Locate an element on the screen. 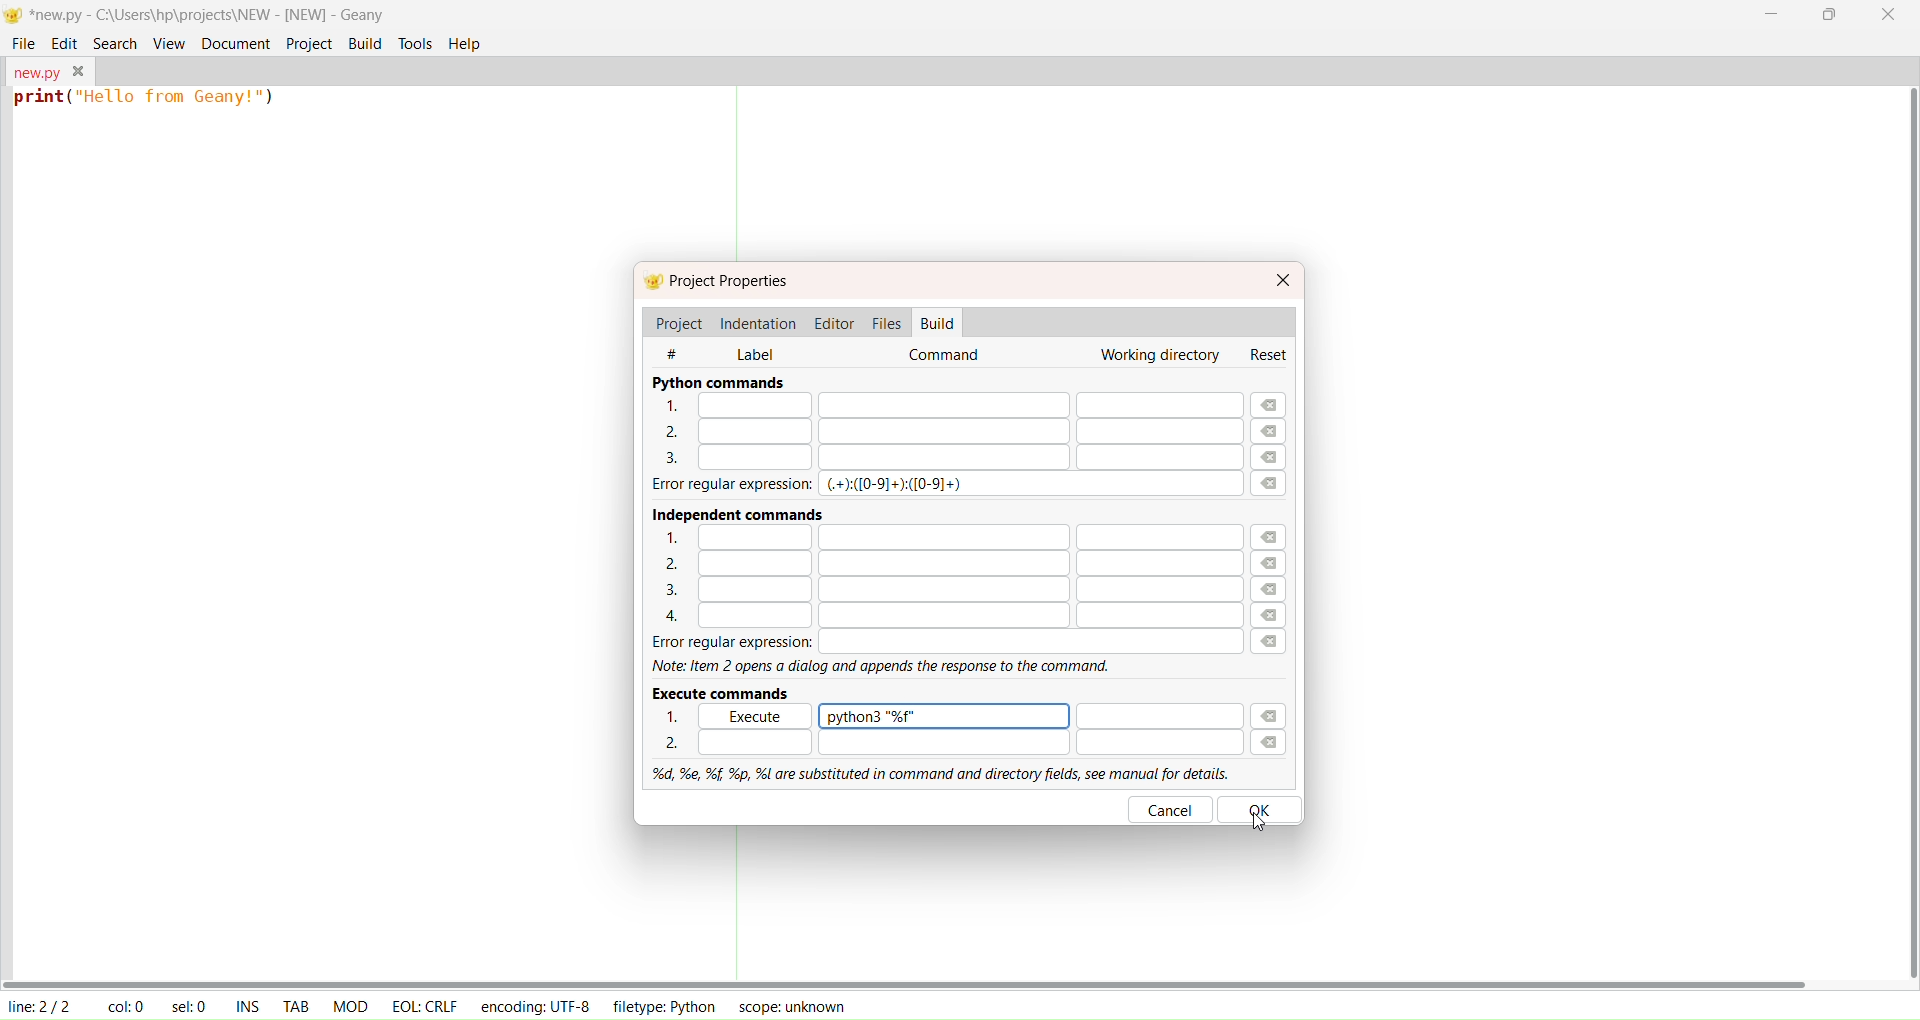 The image size is (1920, 1020). python3 %f" is located at coordinates (946, 715).